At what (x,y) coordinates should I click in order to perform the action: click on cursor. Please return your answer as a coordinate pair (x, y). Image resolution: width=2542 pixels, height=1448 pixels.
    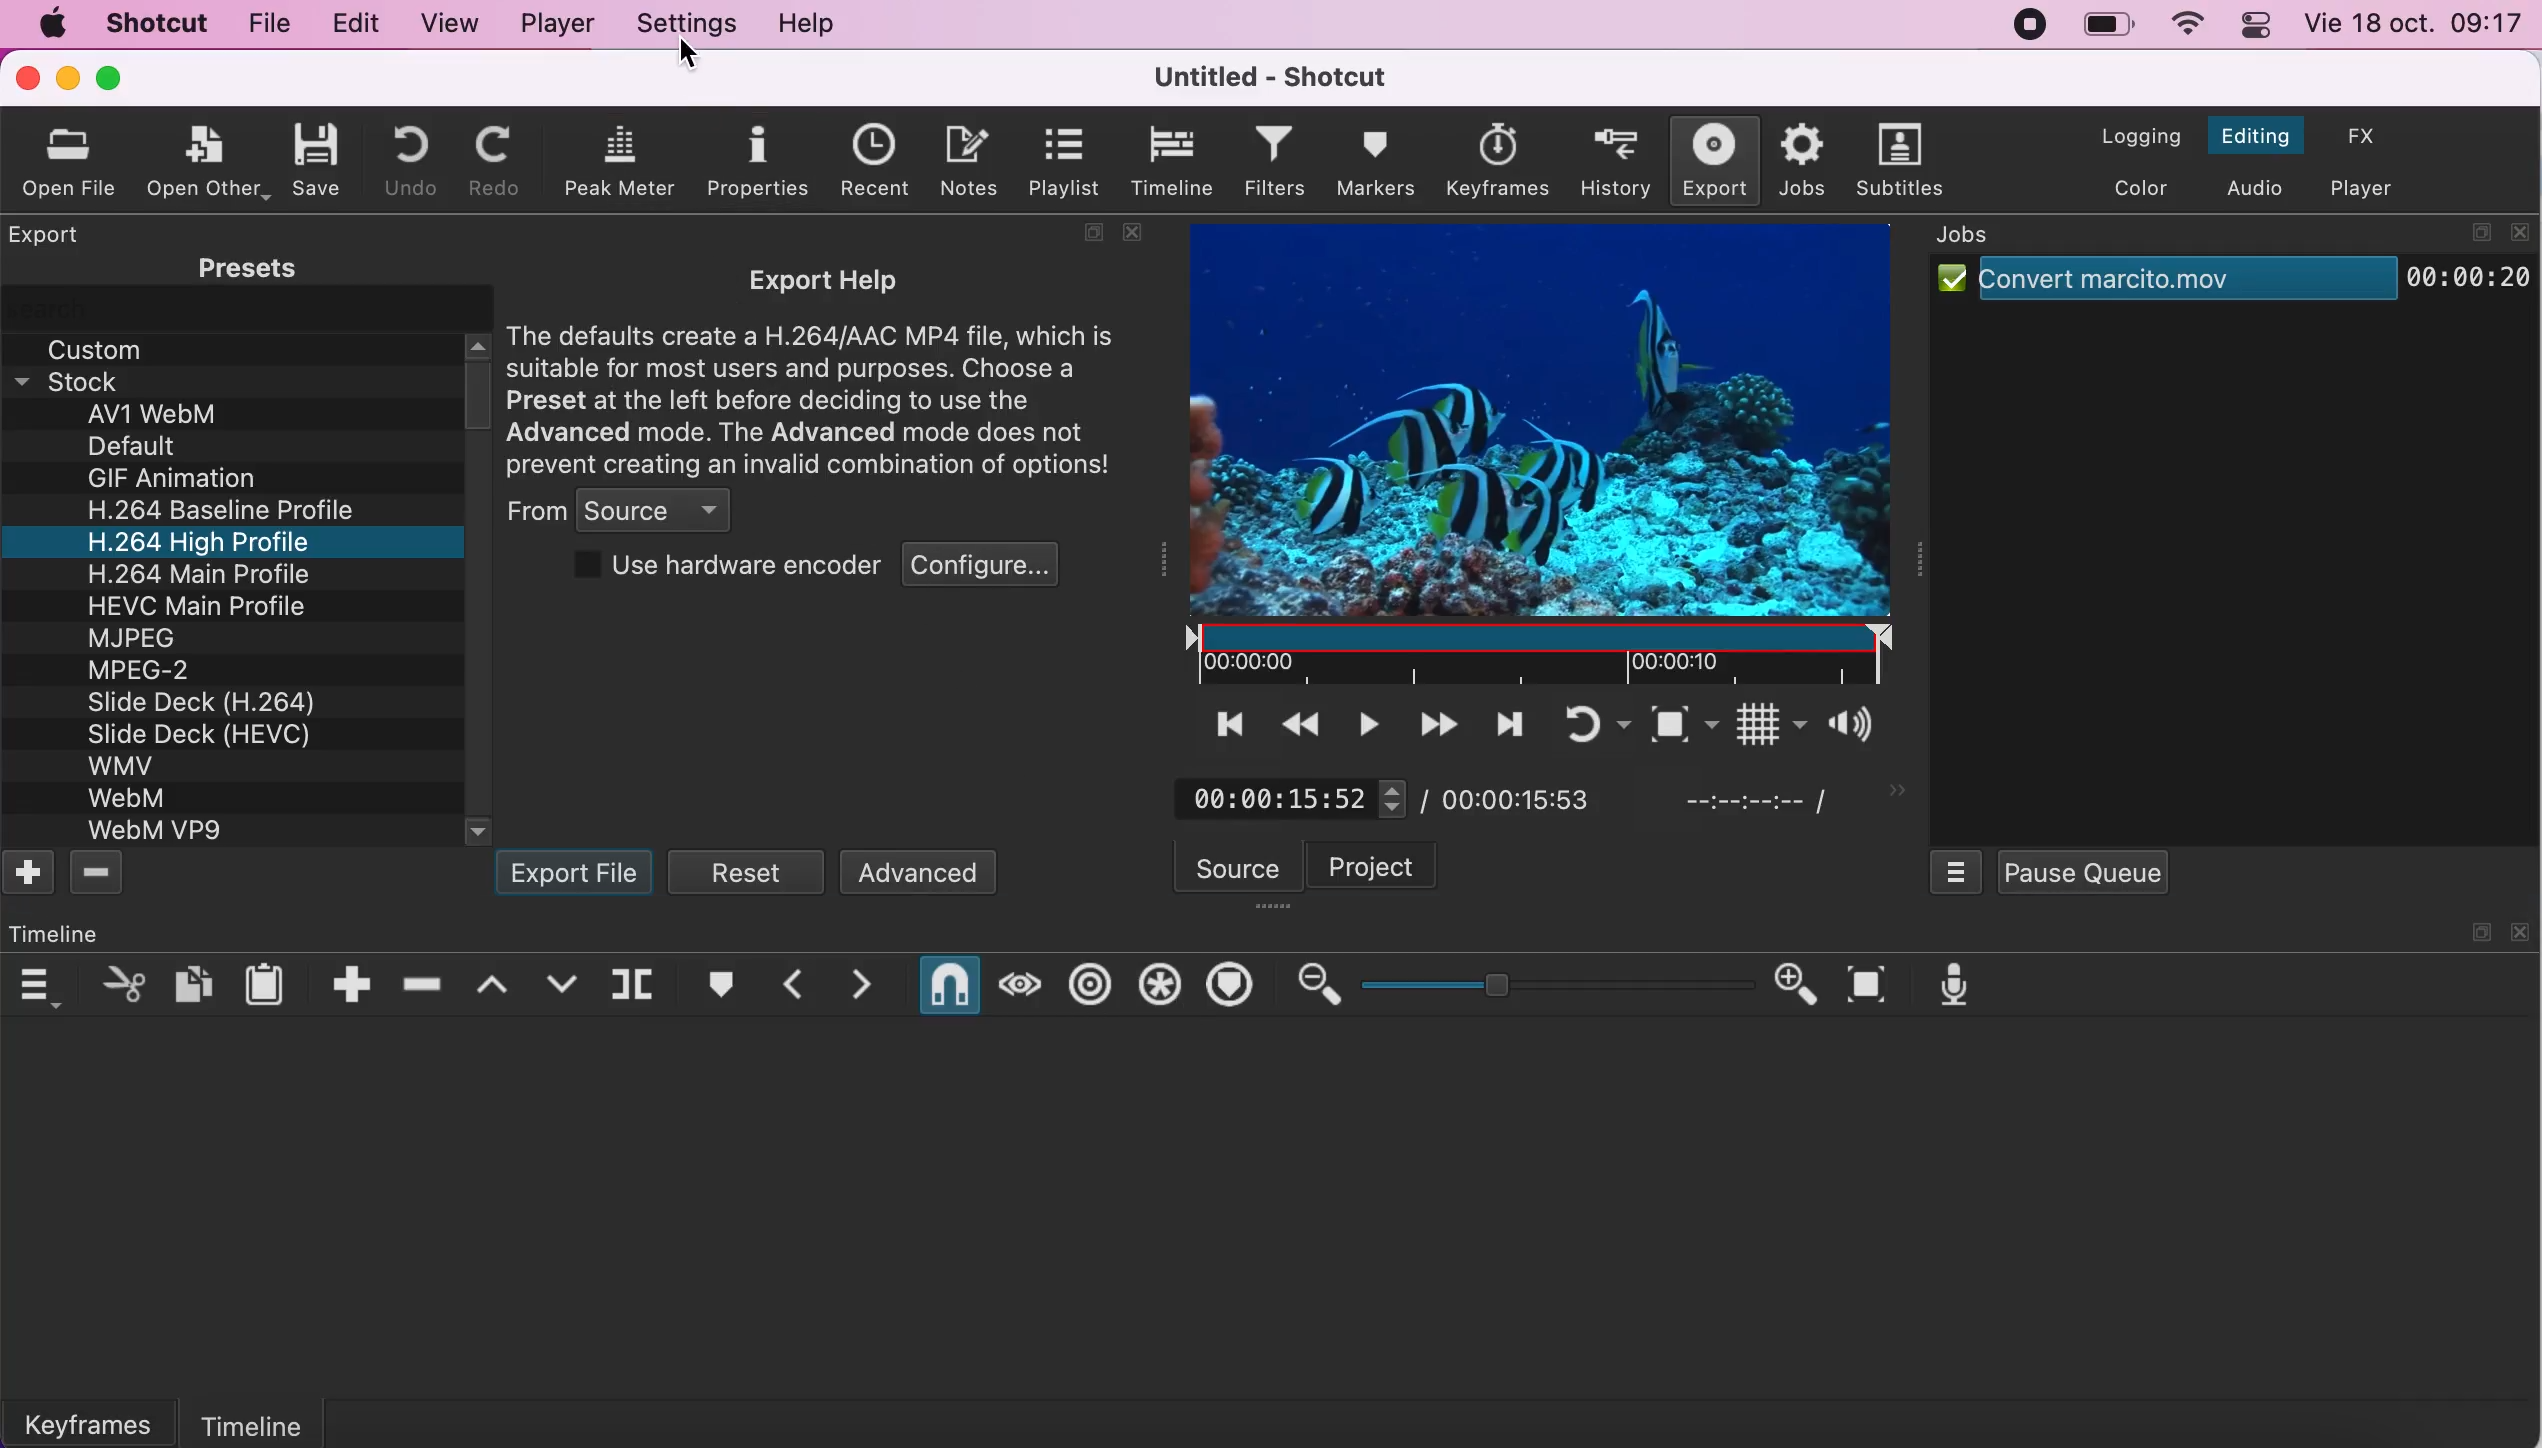
    Looking at the image, I should click on (694, 54).